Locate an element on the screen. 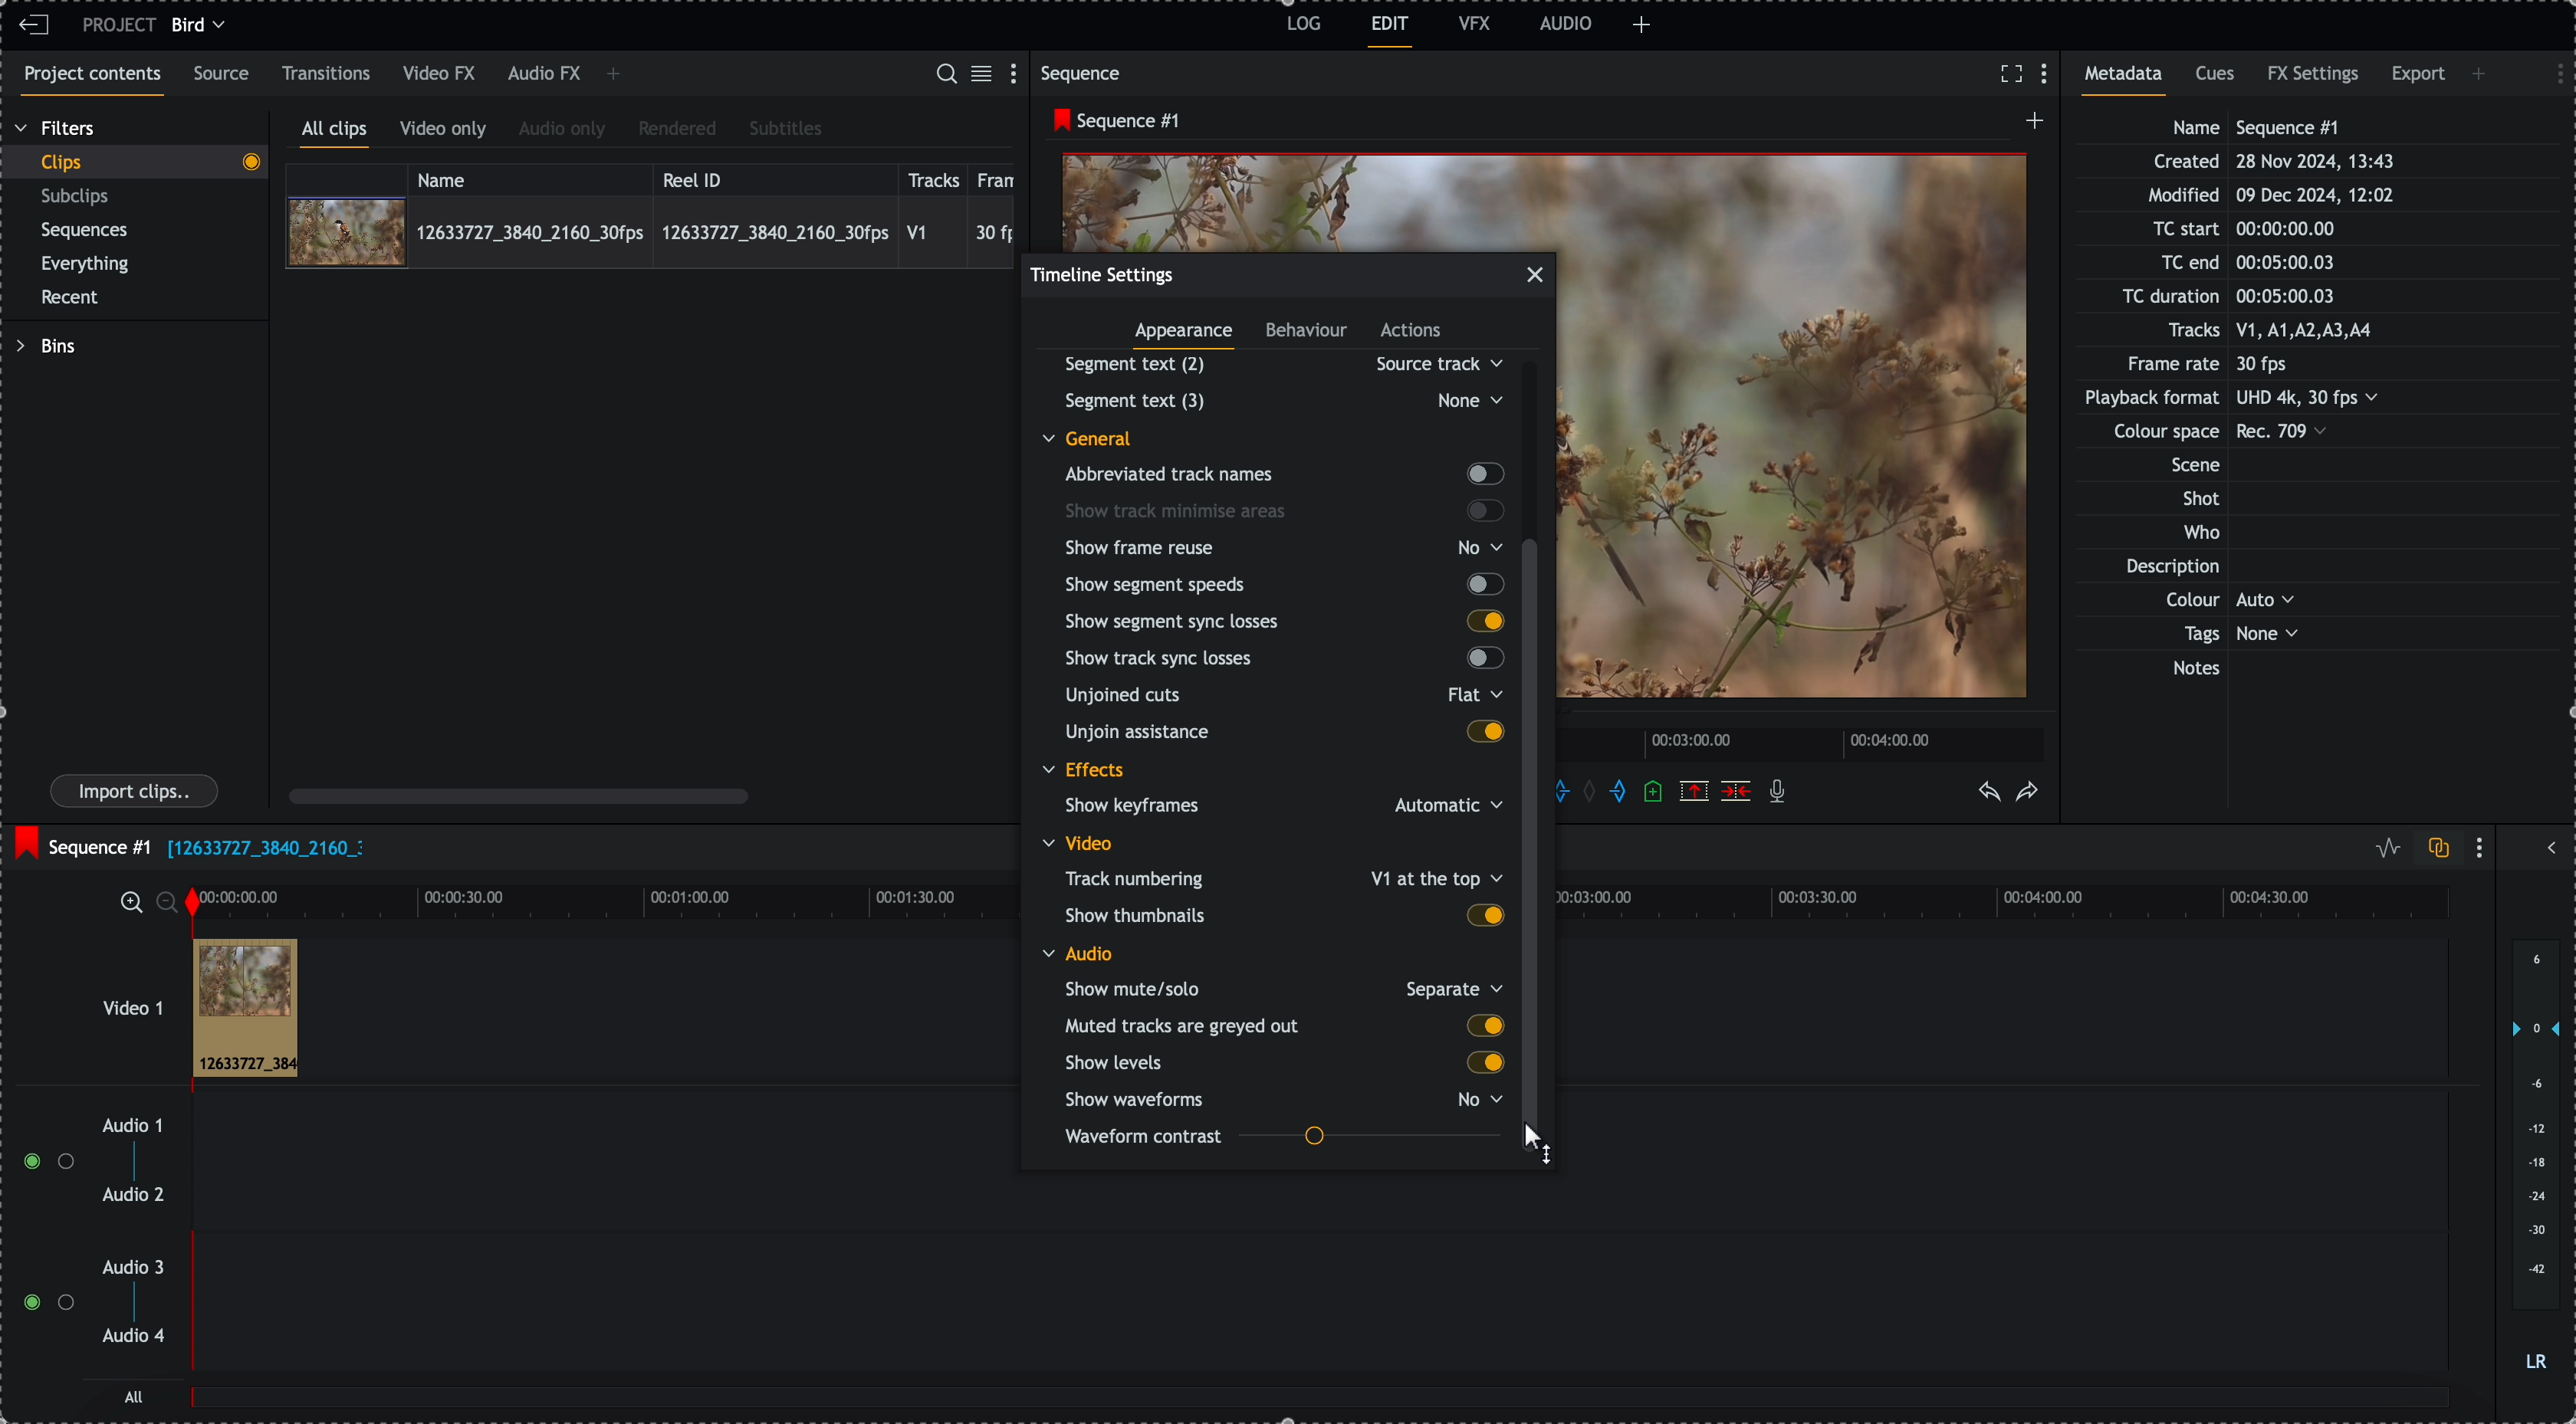 Image resolution: width=2576 pixels, height=1424 pixels. cues is located at coordinates (2217, 80).